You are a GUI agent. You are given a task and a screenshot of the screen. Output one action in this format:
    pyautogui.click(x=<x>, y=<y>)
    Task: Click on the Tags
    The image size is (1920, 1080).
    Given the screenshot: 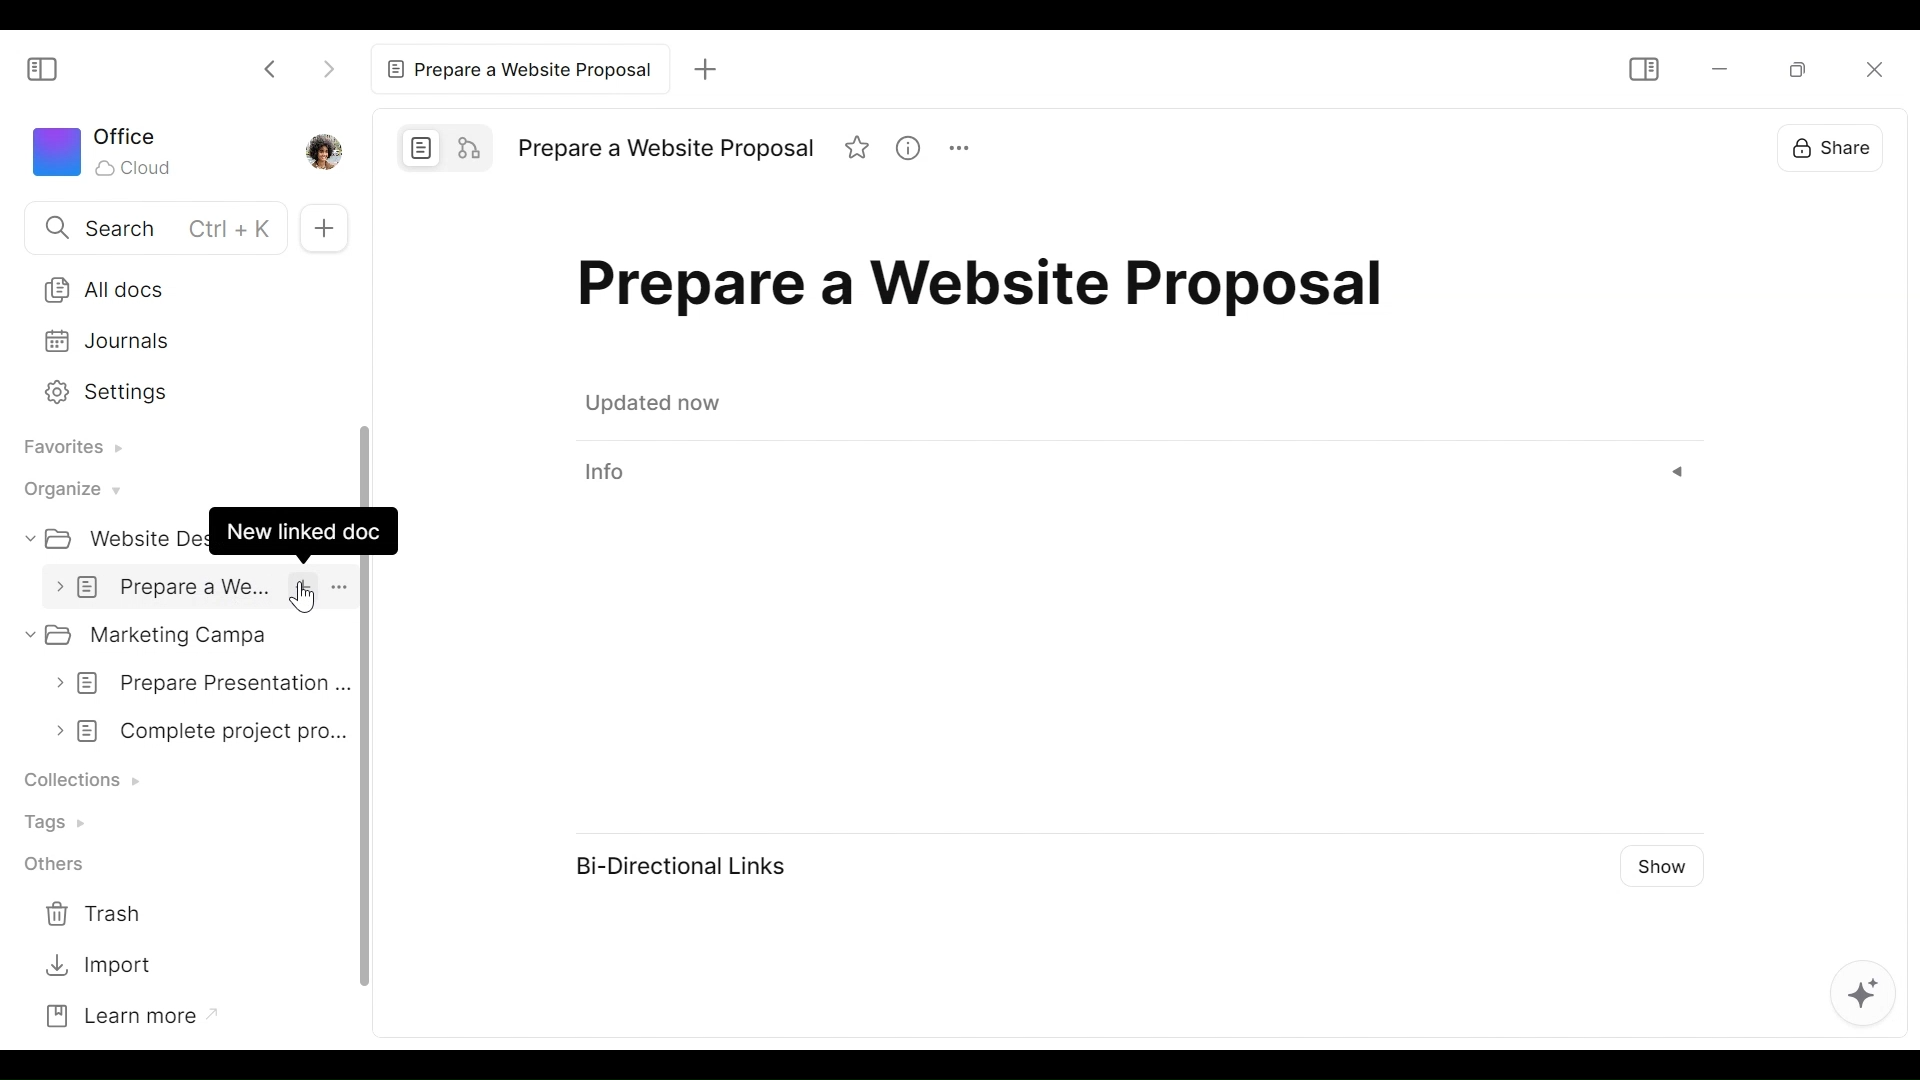 What is the action you would take?
    pyautogui.click(x=53, y=825)
    